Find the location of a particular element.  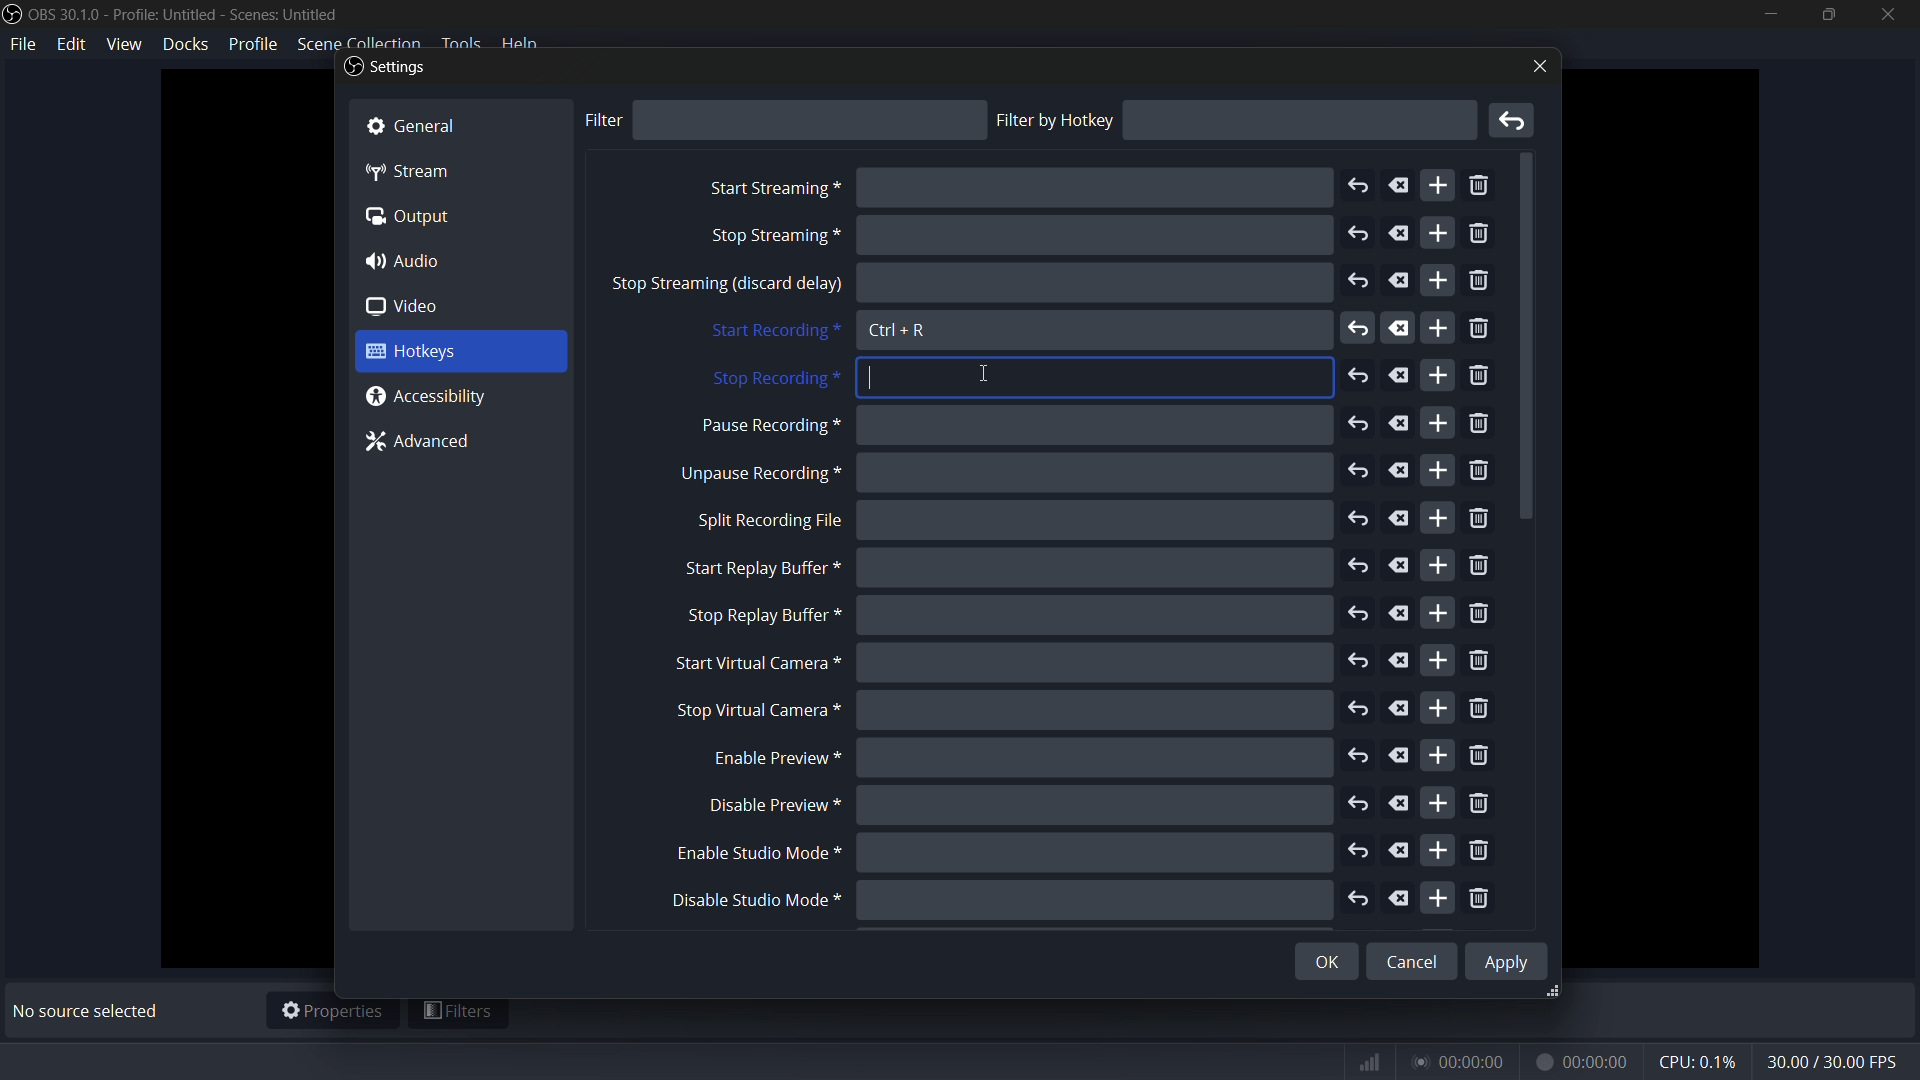

add more is located at coordinates (1437, 424).